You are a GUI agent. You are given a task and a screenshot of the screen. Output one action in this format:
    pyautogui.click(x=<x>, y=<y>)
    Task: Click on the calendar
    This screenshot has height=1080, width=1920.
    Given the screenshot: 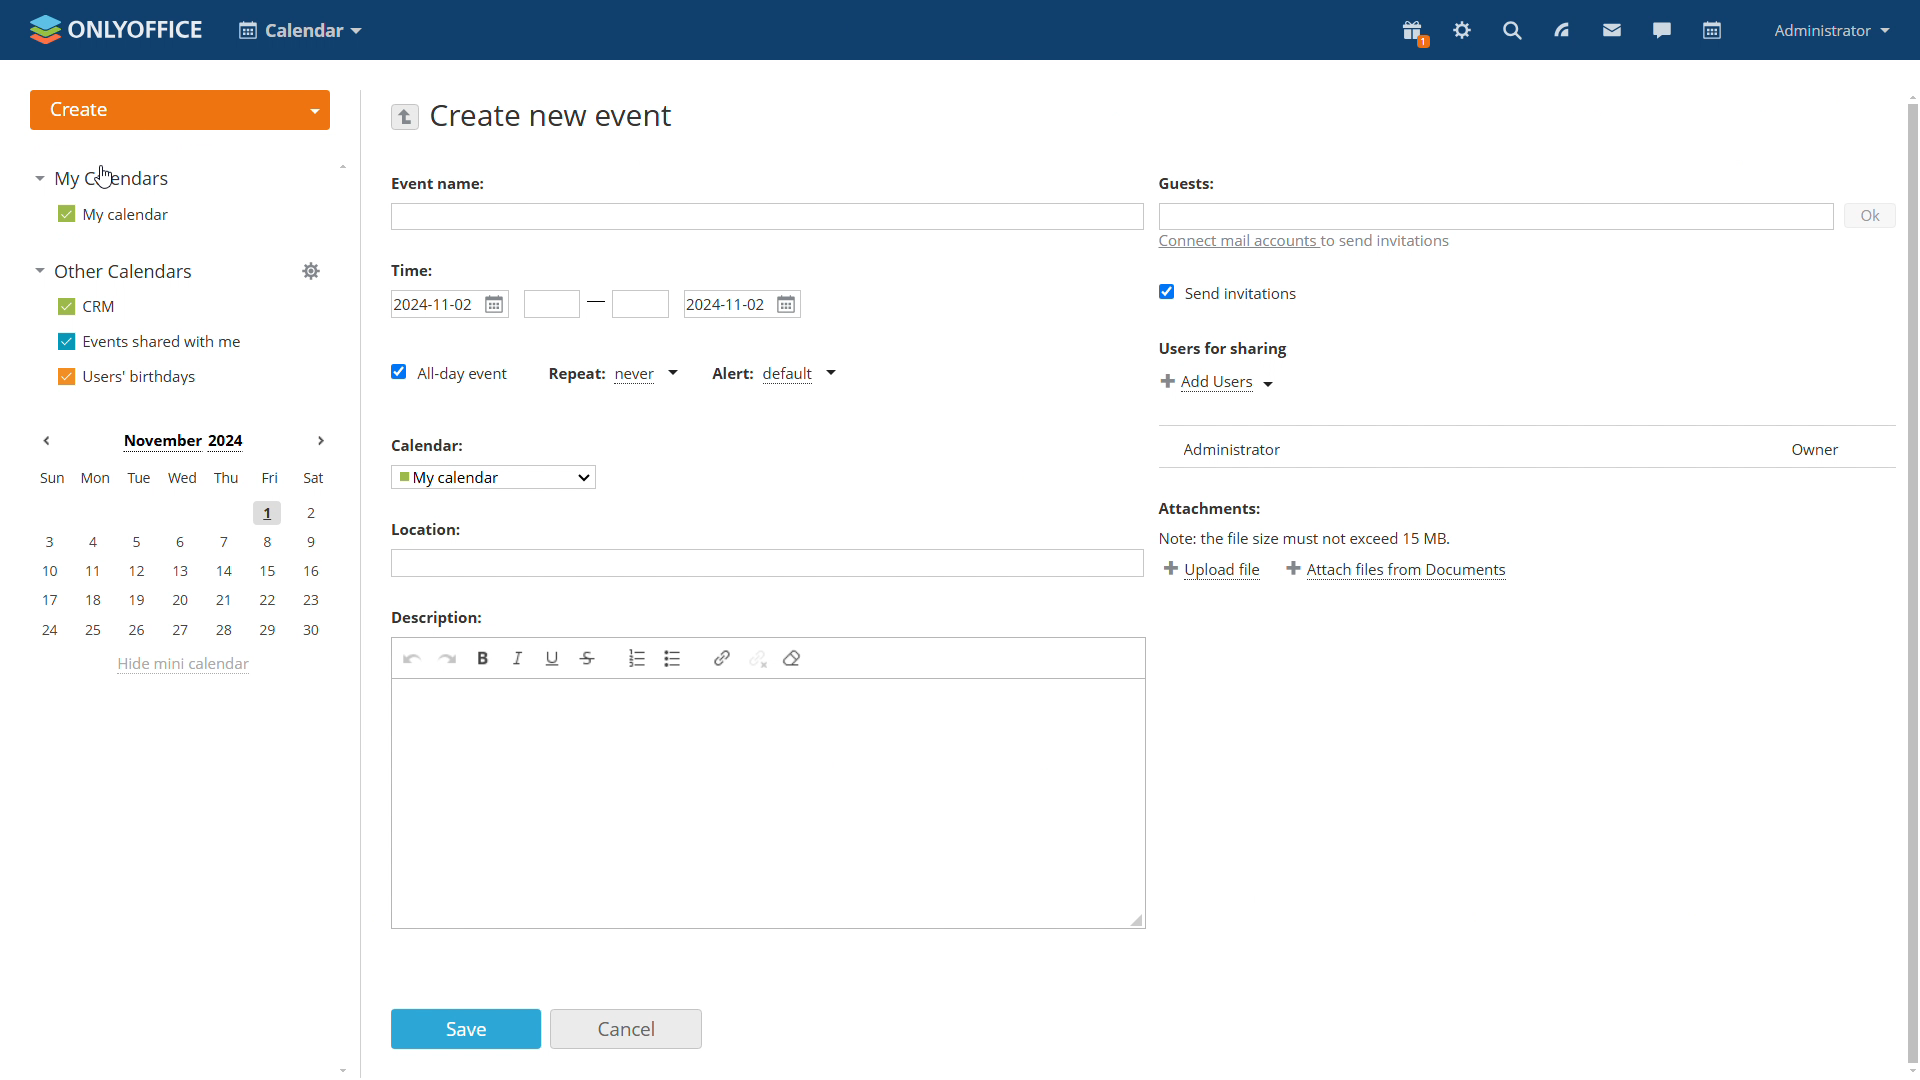 What is the action you would take?
    pyautogui.click(x=1713, y=31)
    